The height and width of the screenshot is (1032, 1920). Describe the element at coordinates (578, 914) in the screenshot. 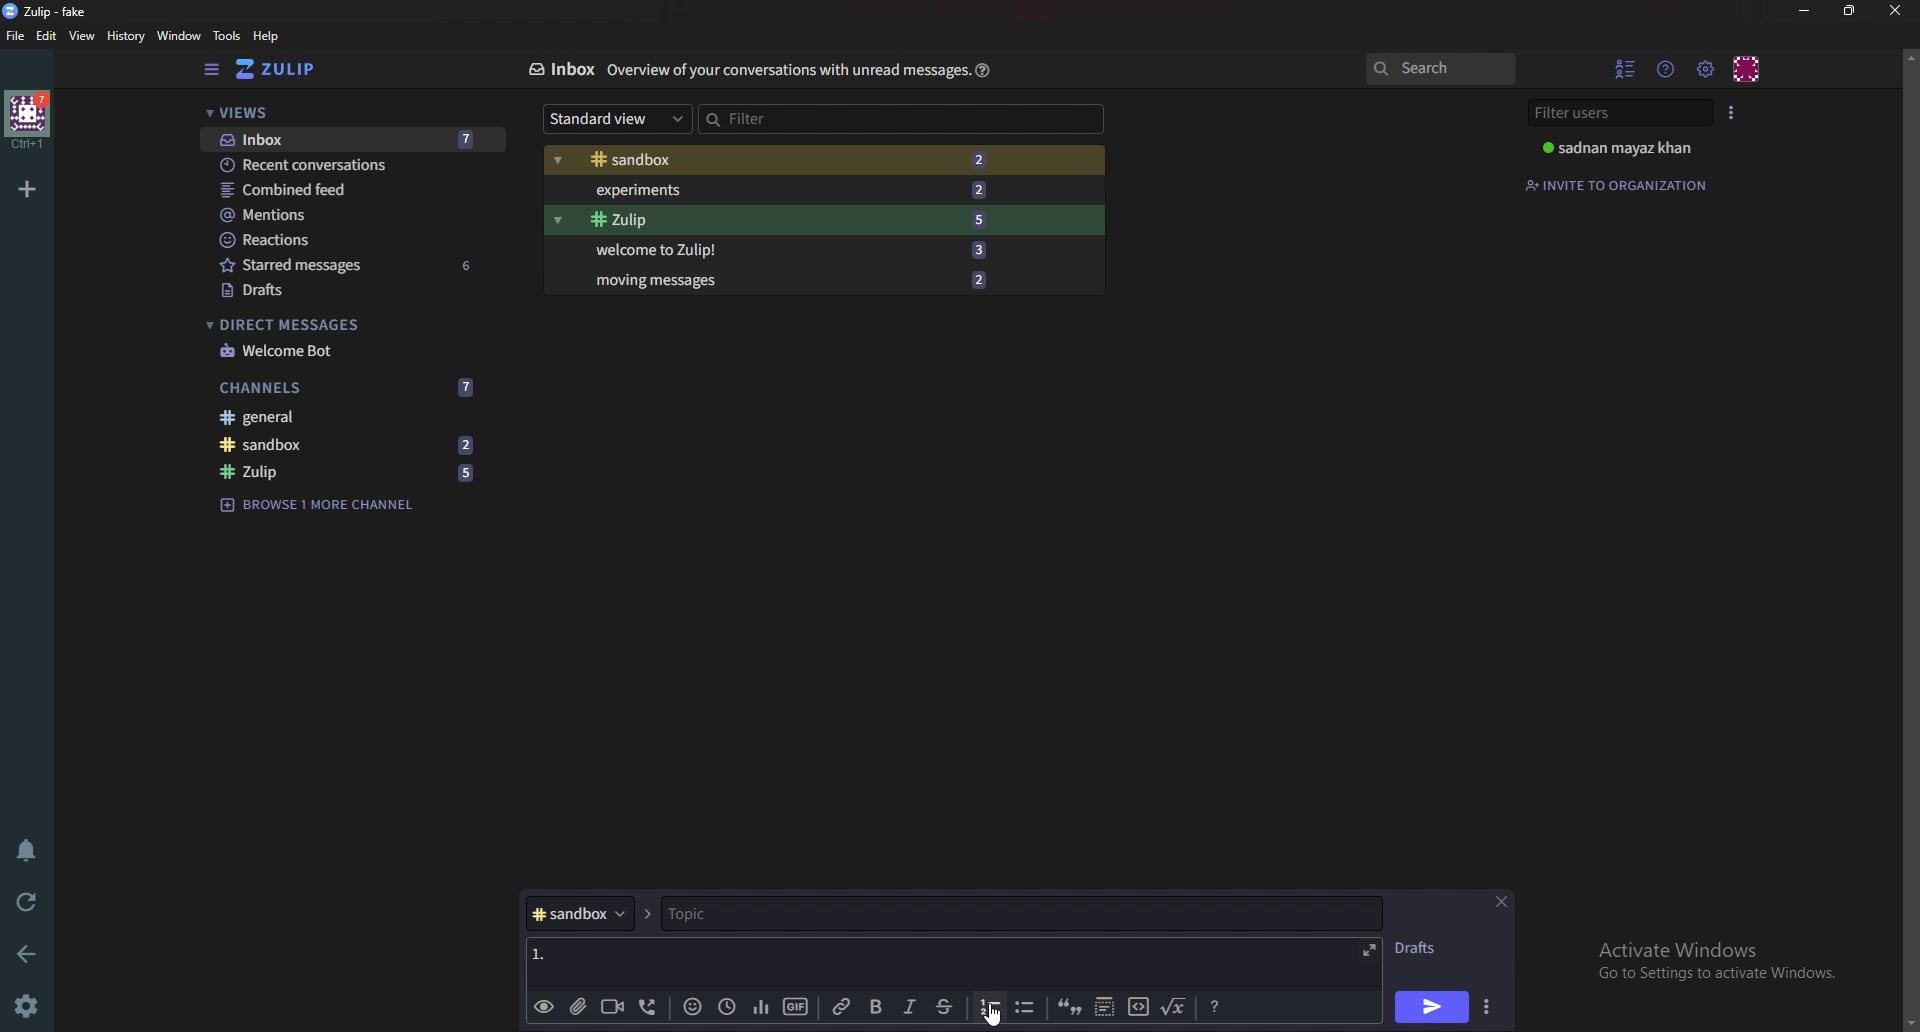

I see `Channel` at that location.